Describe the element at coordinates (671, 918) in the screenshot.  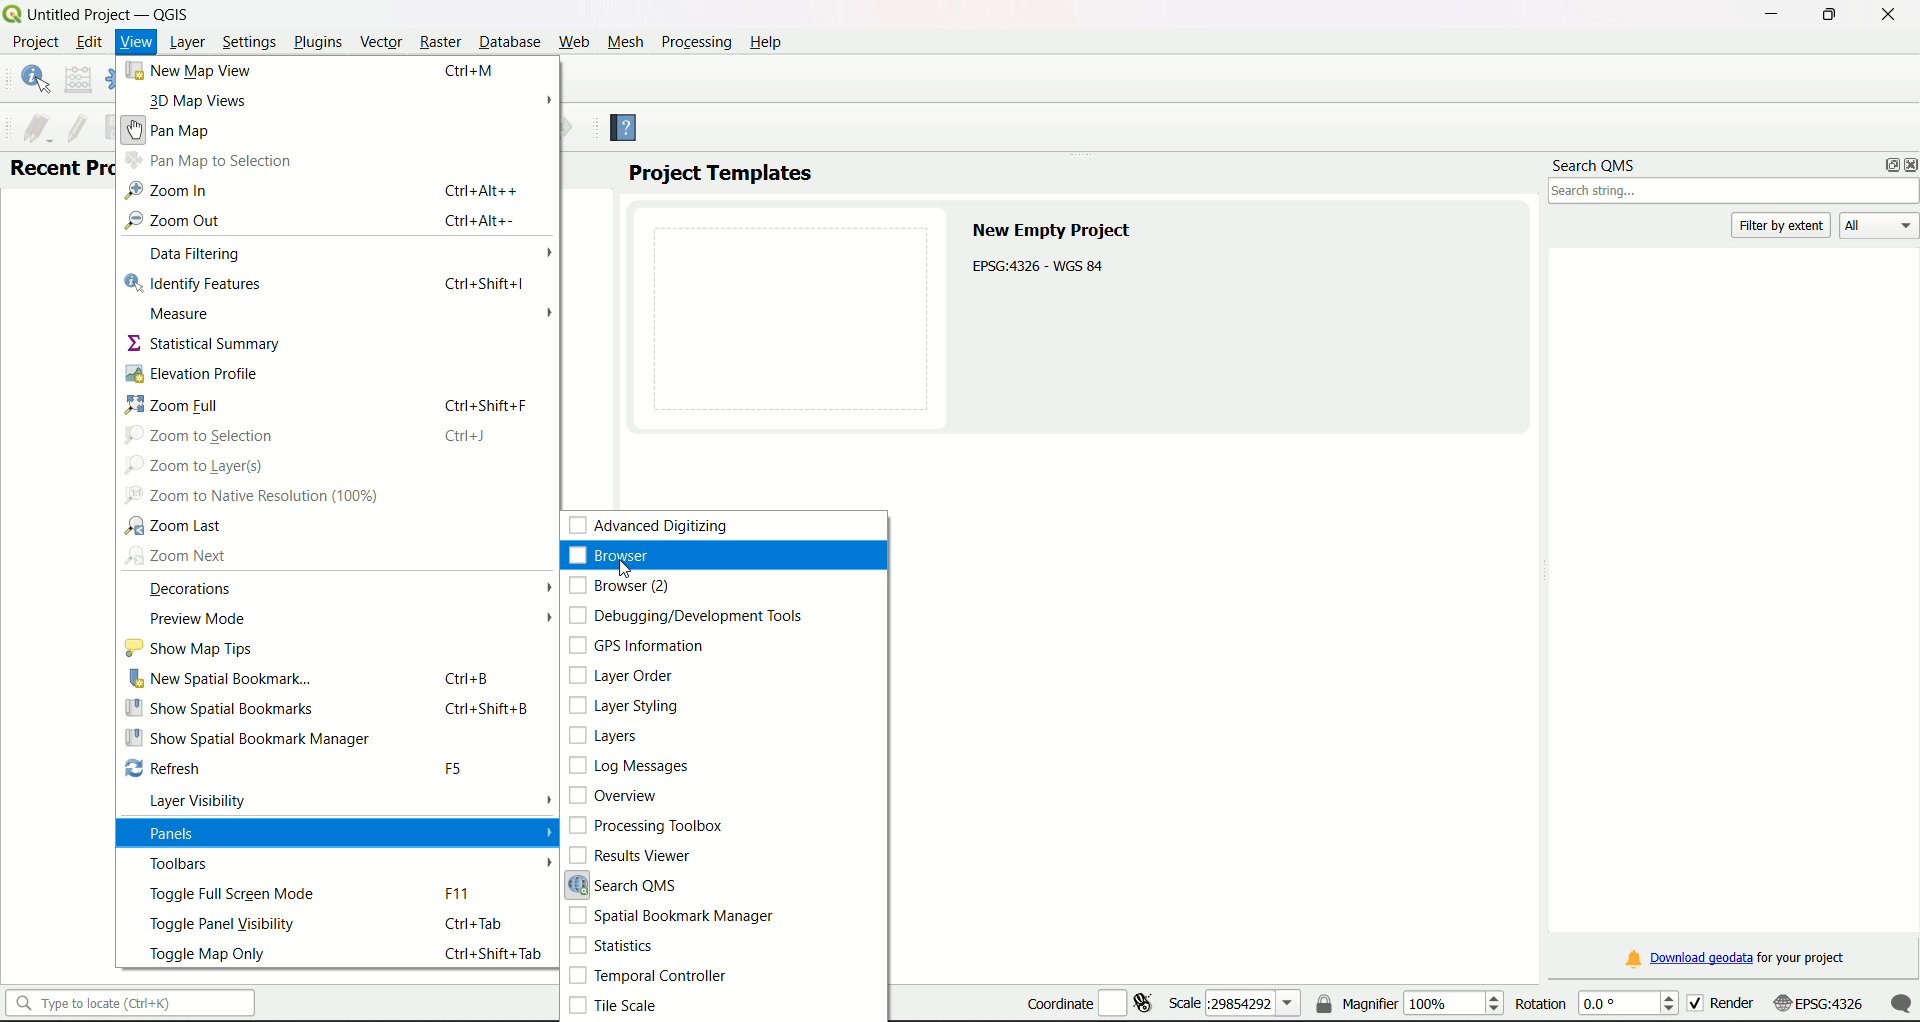
I see `Spatial bookmark manager` at that location.